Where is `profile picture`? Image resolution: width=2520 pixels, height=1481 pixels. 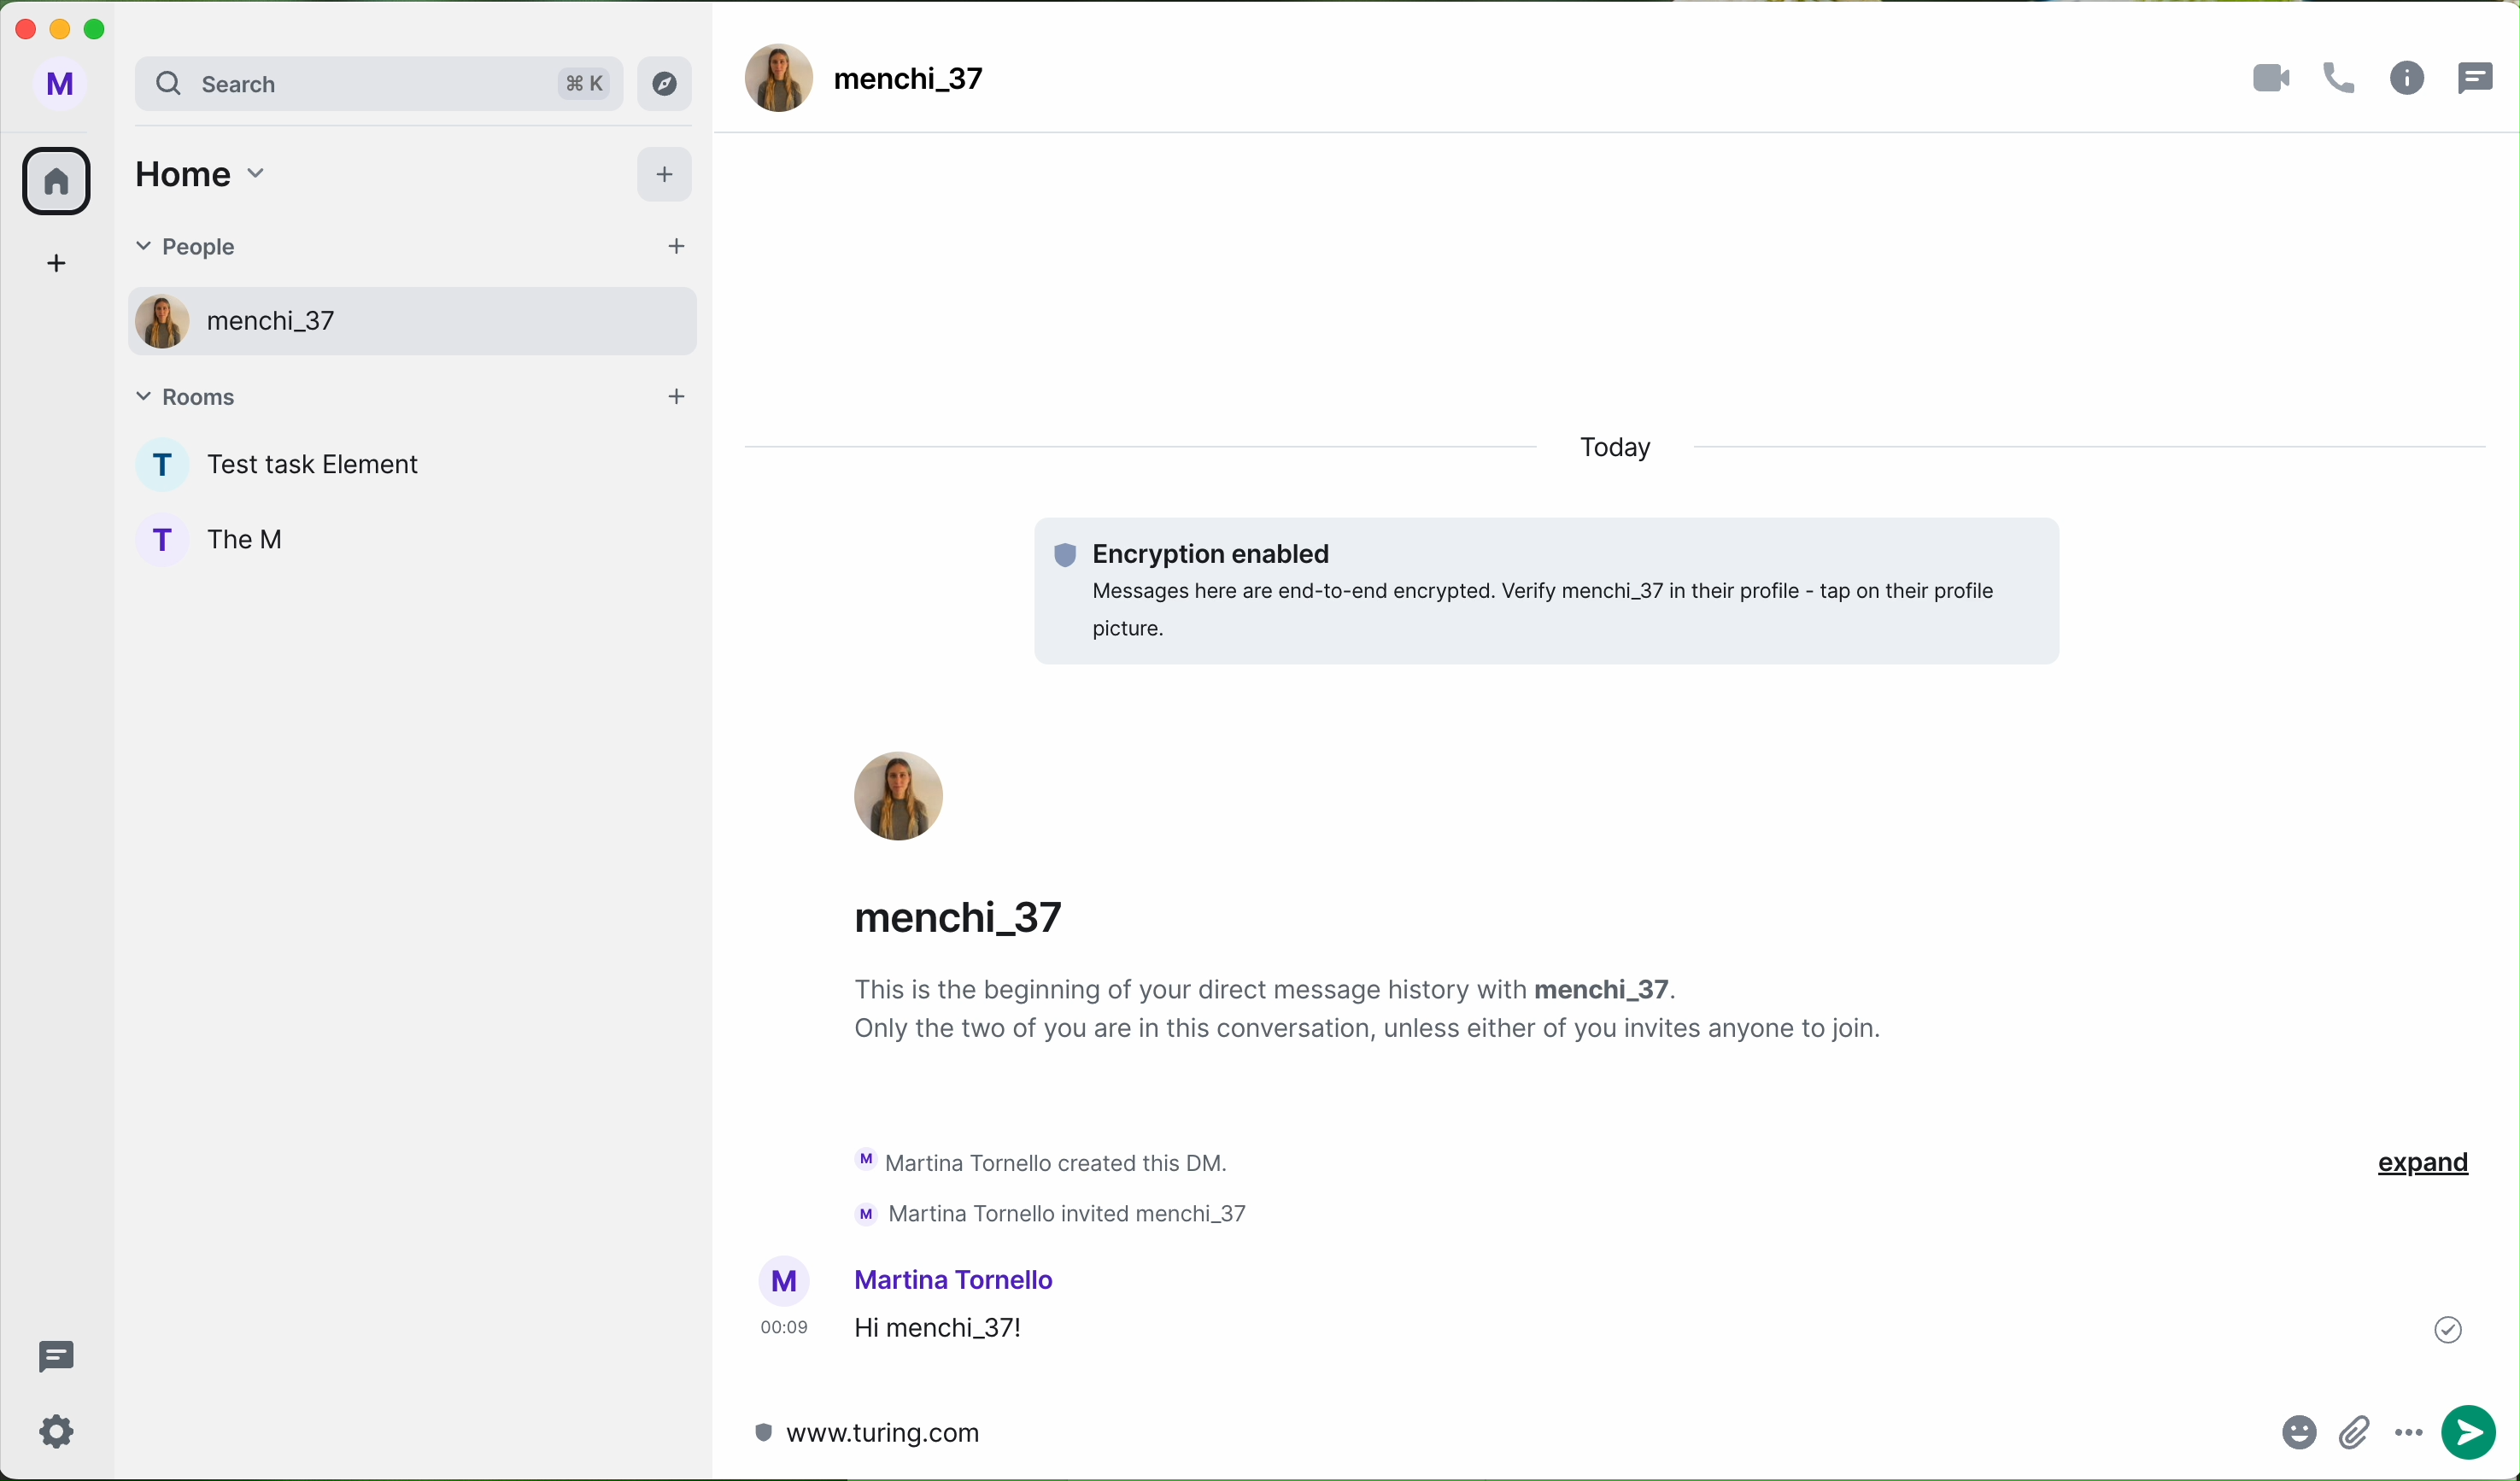 profile picture is located at coordinates (902, 798).